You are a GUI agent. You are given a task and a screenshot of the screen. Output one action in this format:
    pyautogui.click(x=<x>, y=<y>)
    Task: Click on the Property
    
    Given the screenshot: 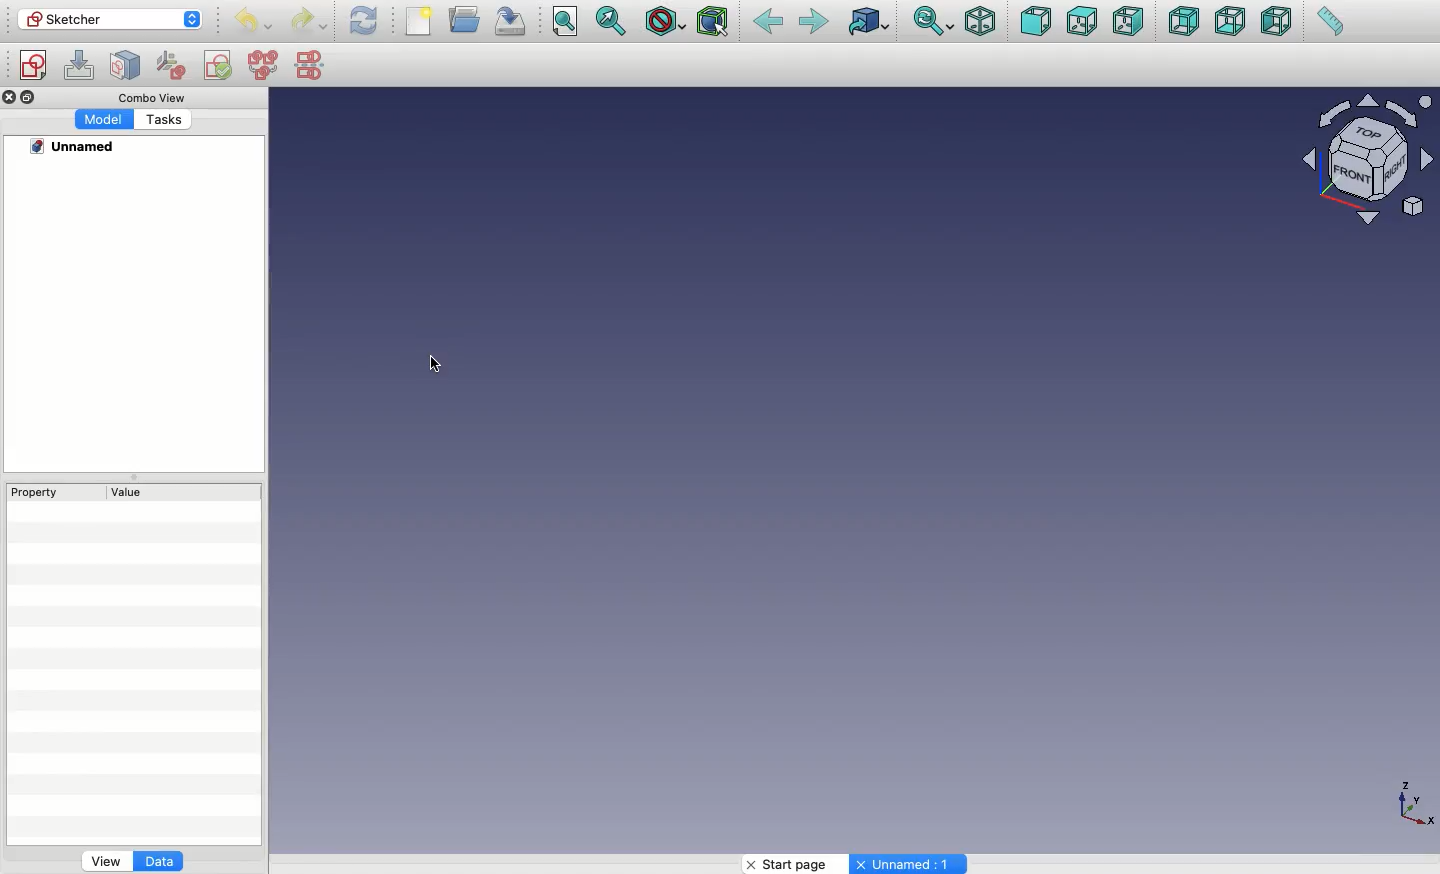 What is the action you would take?
    pyautogui.click(x=39, y=494)
    